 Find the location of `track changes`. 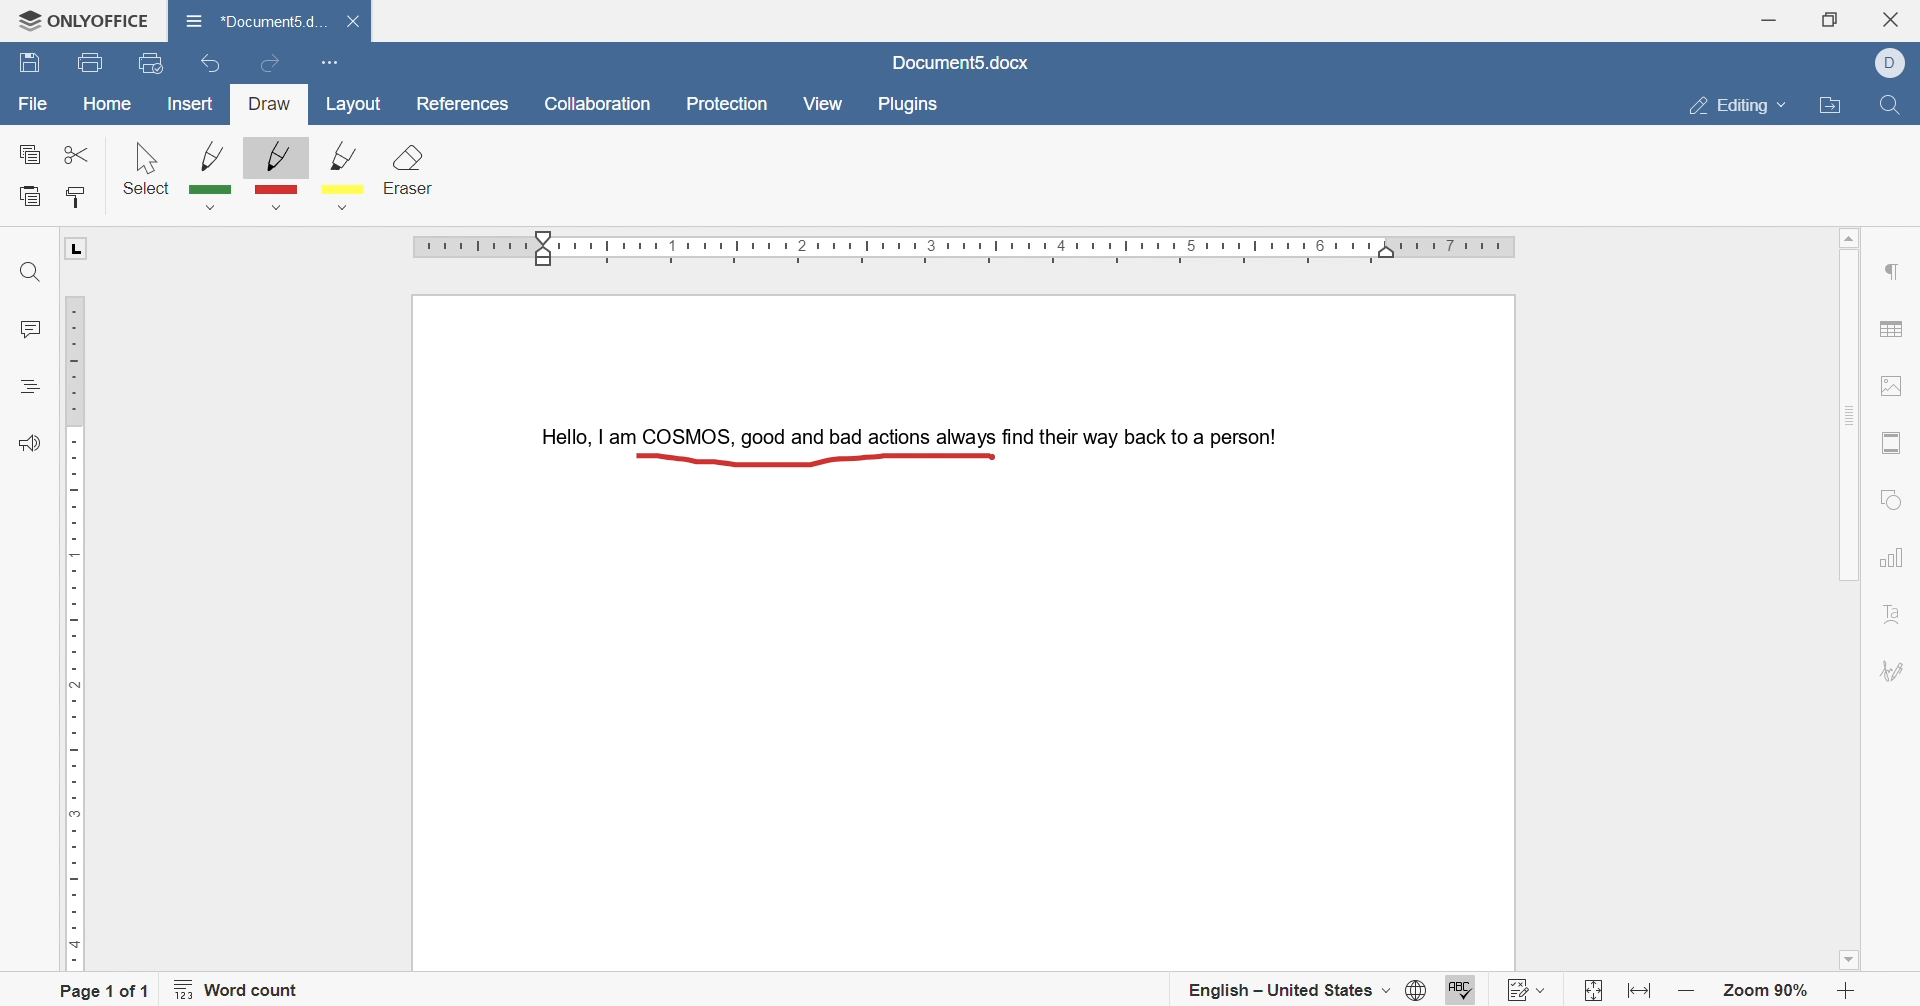

track changes is located at coordinates (1529, 986).